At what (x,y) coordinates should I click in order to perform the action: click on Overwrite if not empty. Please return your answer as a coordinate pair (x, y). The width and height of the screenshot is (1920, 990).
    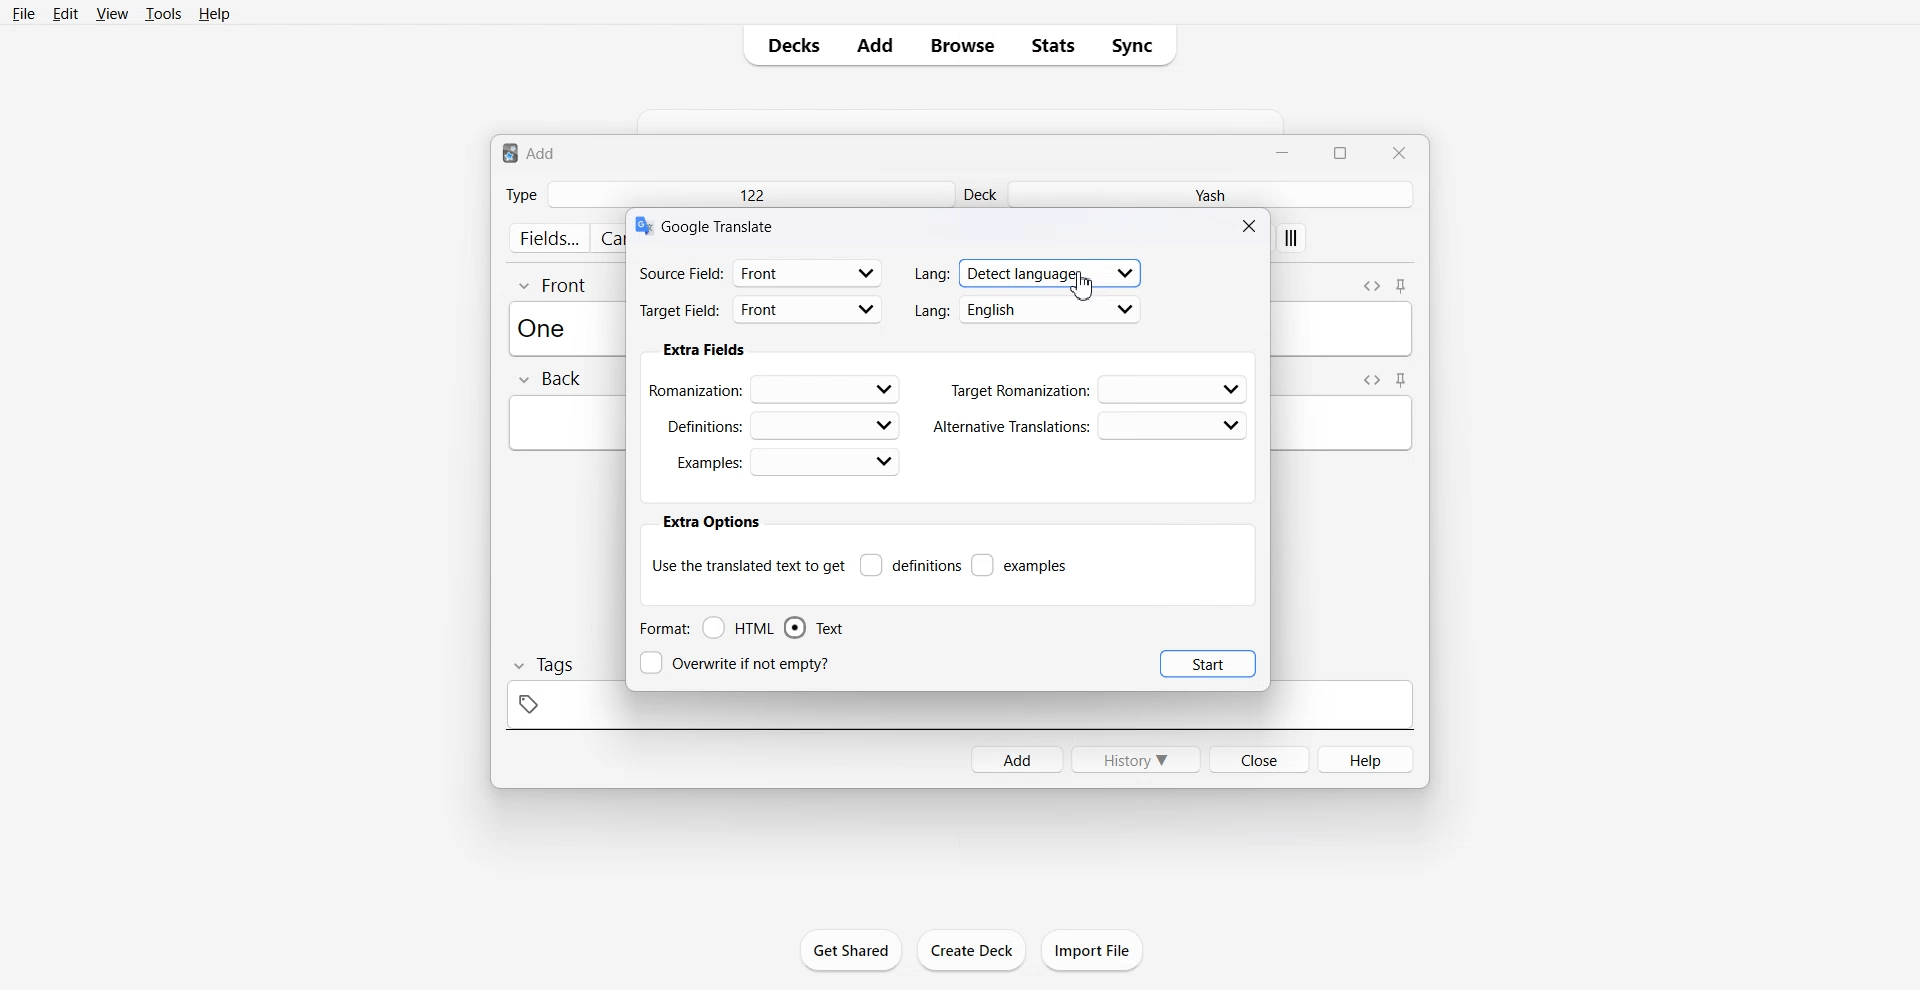
    Looking at the image, I should click on (739, 663).